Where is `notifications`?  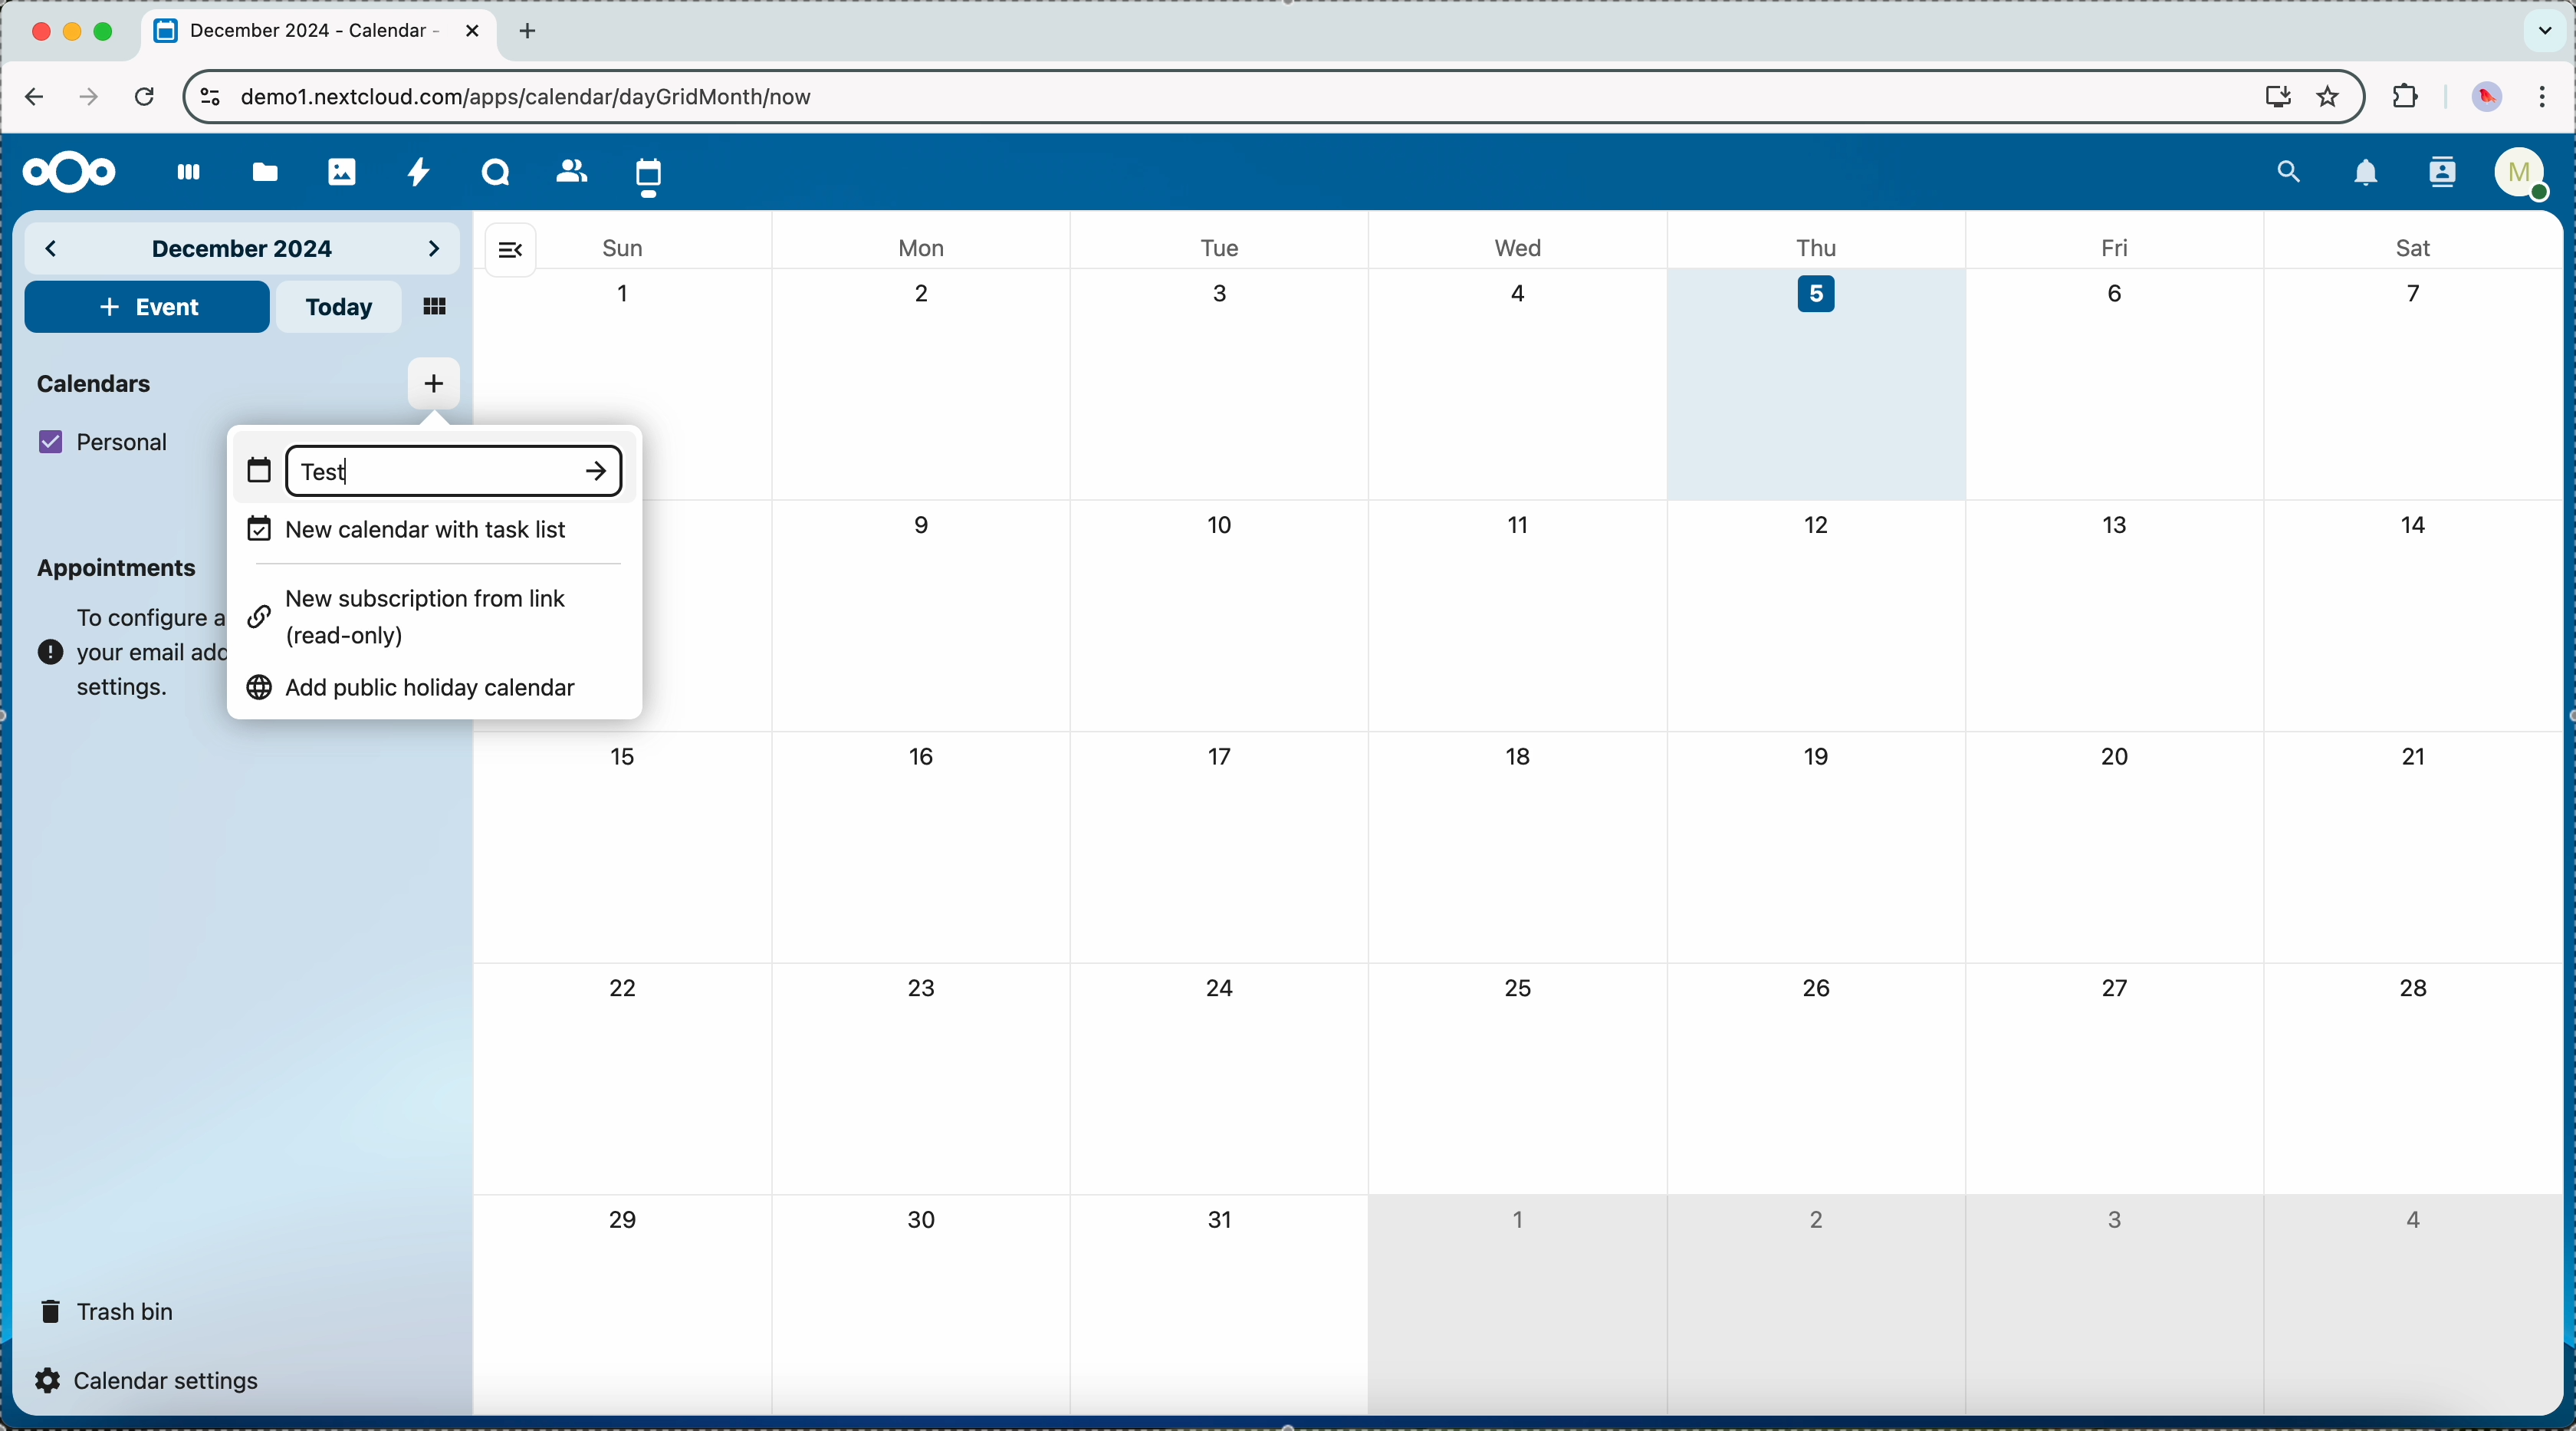 notifications is located at coordinates (2367, 174).